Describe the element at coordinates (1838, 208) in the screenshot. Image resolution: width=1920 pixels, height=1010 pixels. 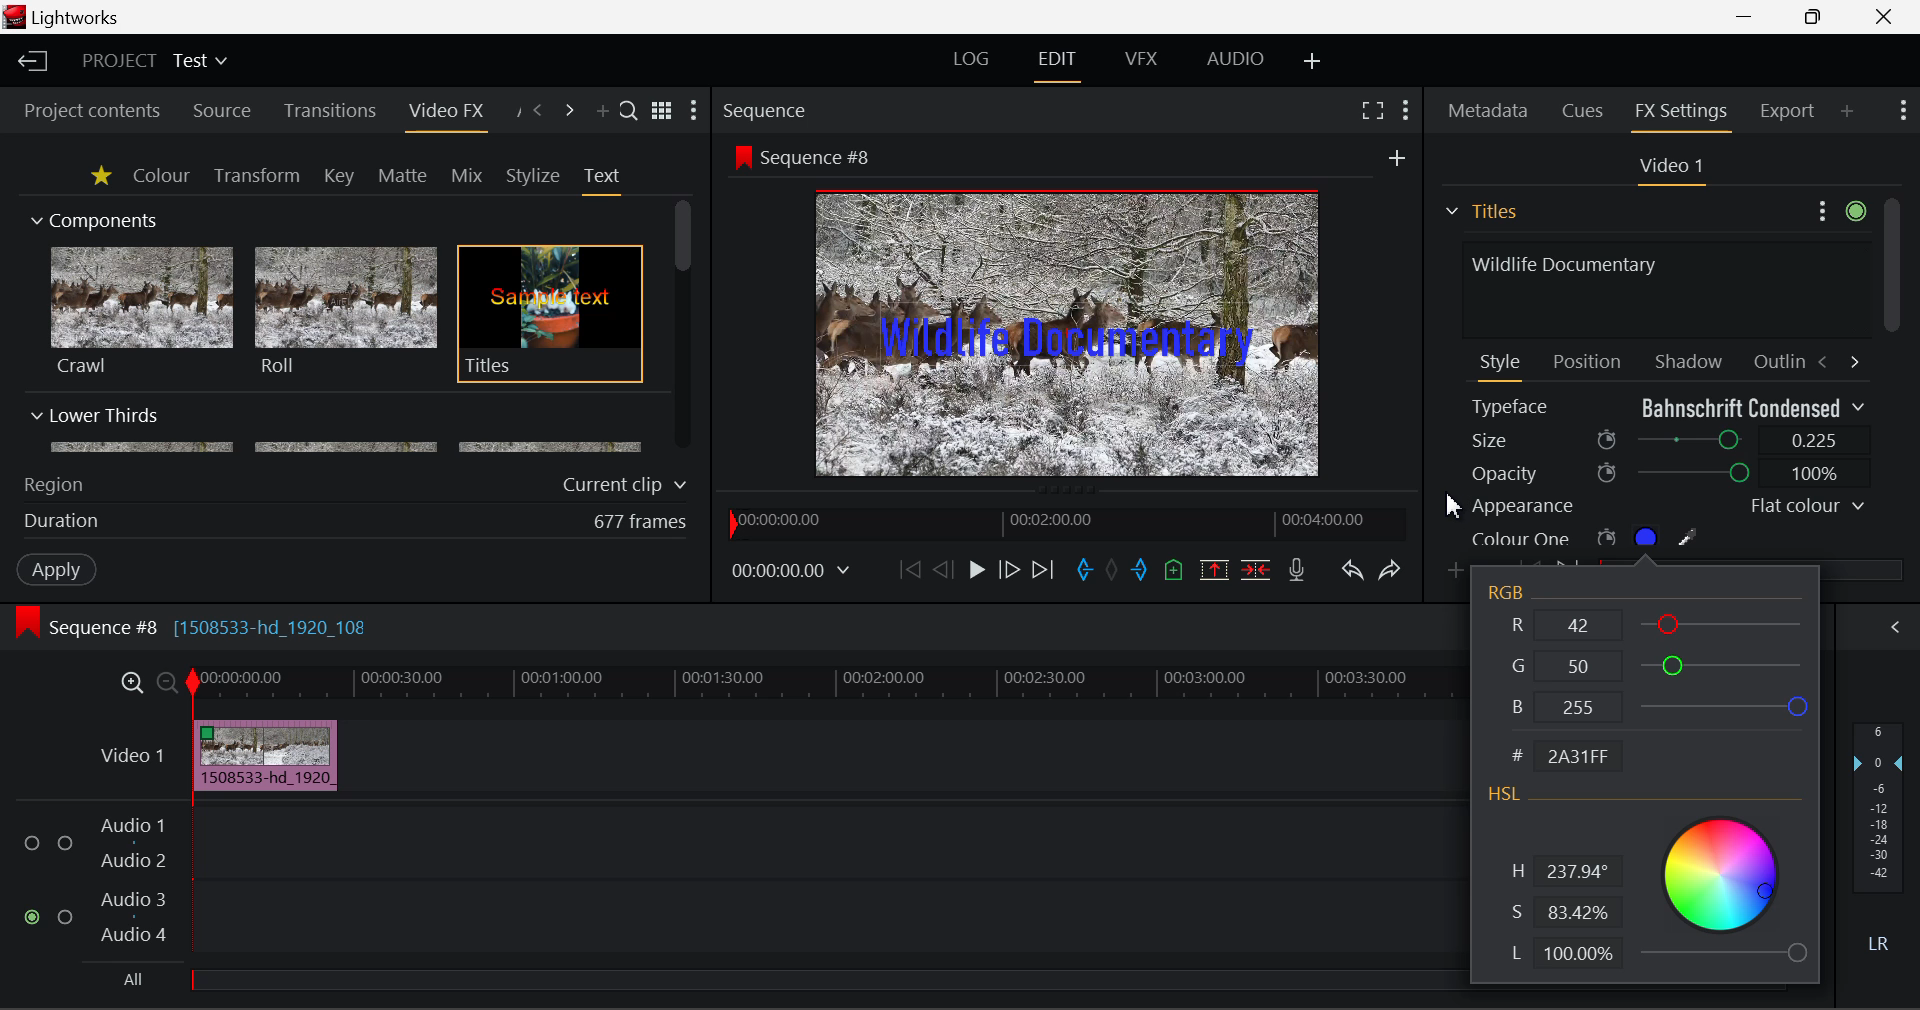
I see `Settings` at that location.